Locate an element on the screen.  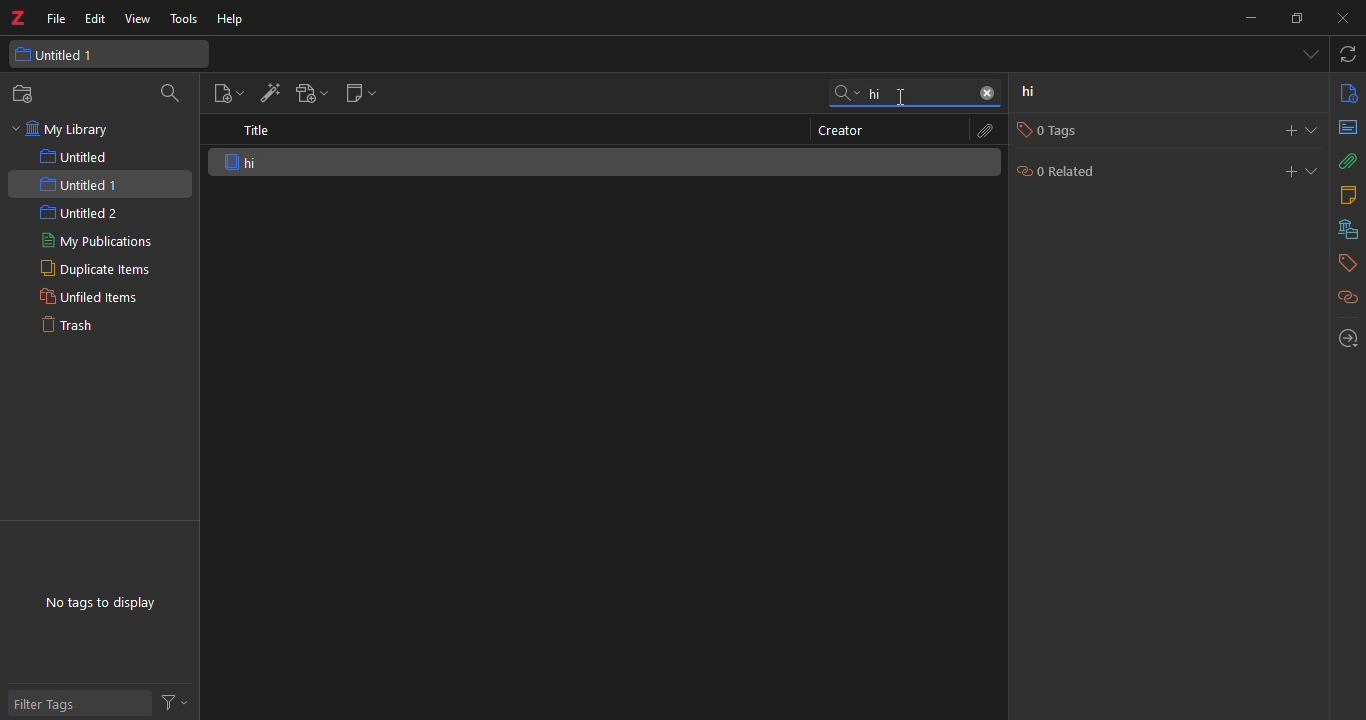
no tags to display is located at coordinates (103, 603).